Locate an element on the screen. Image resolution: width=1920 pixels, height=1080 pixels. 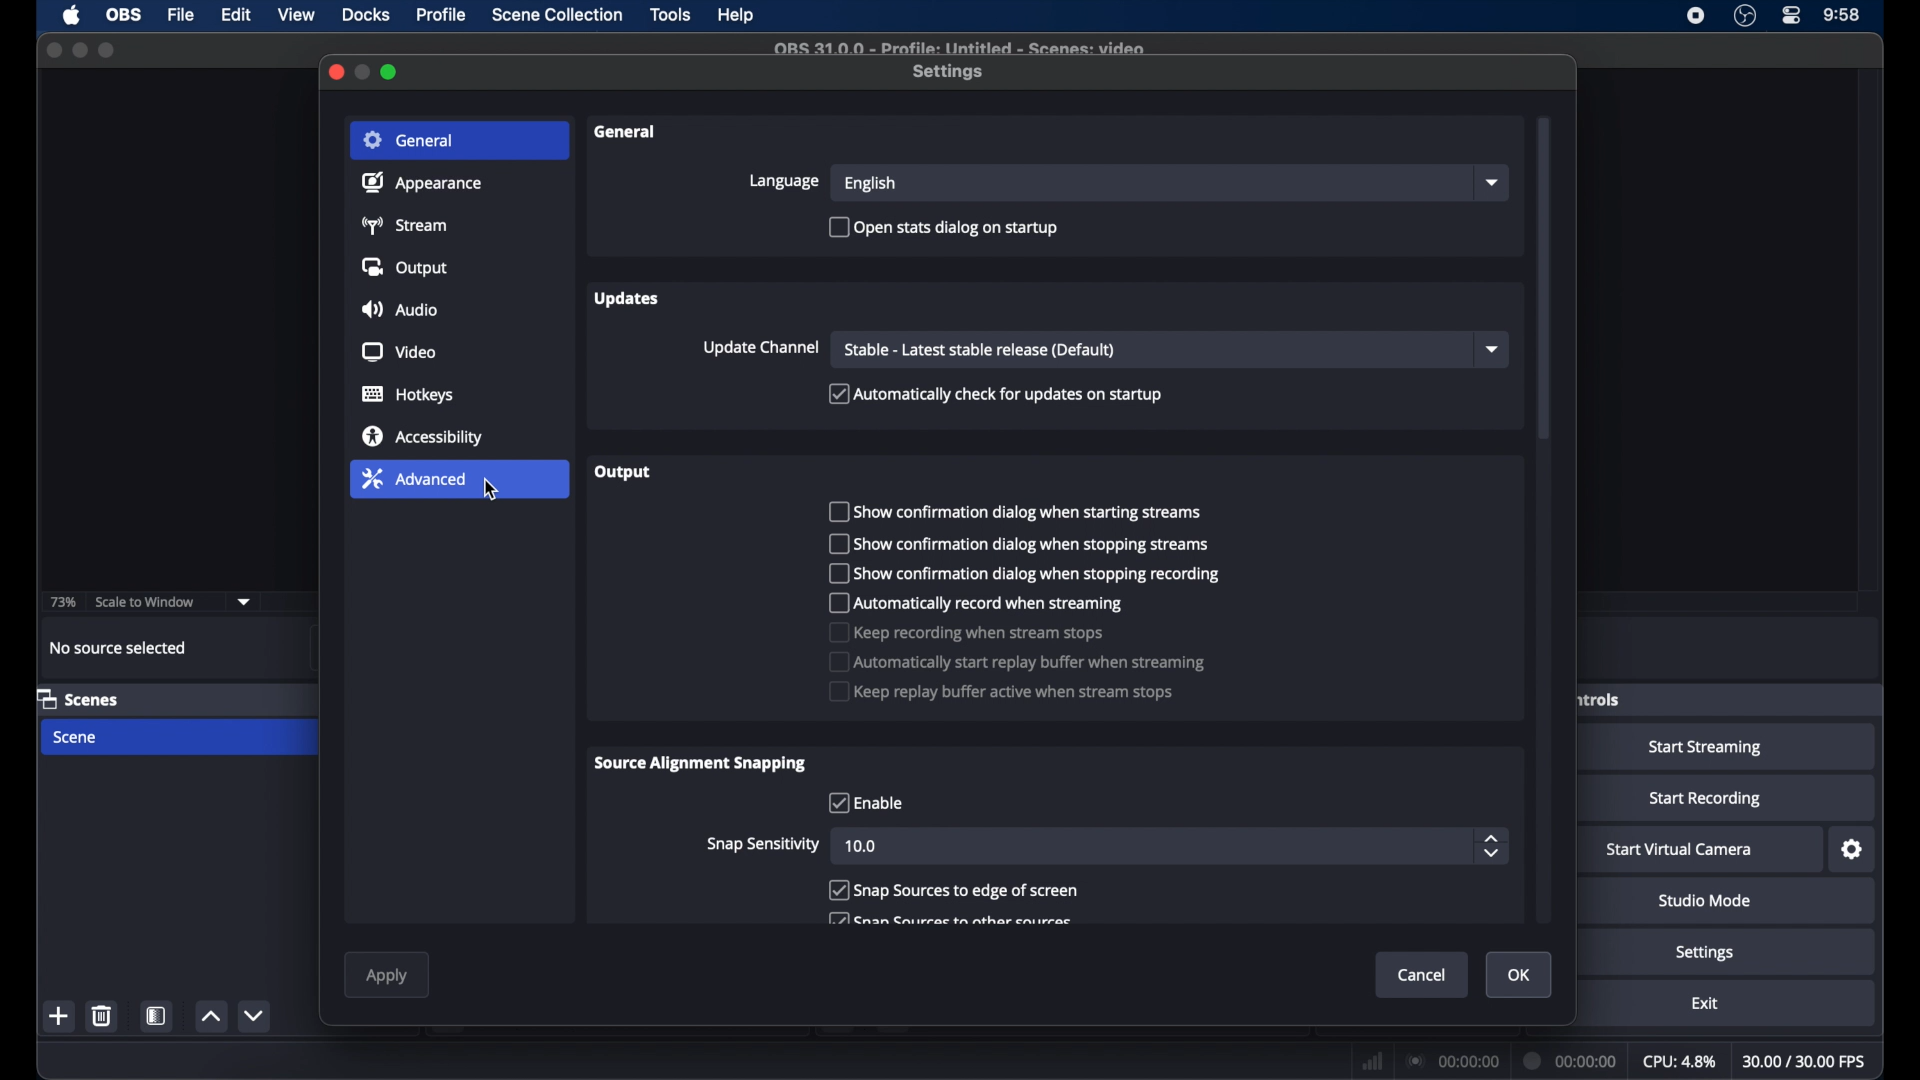
language is located at coordinates (782, 181).